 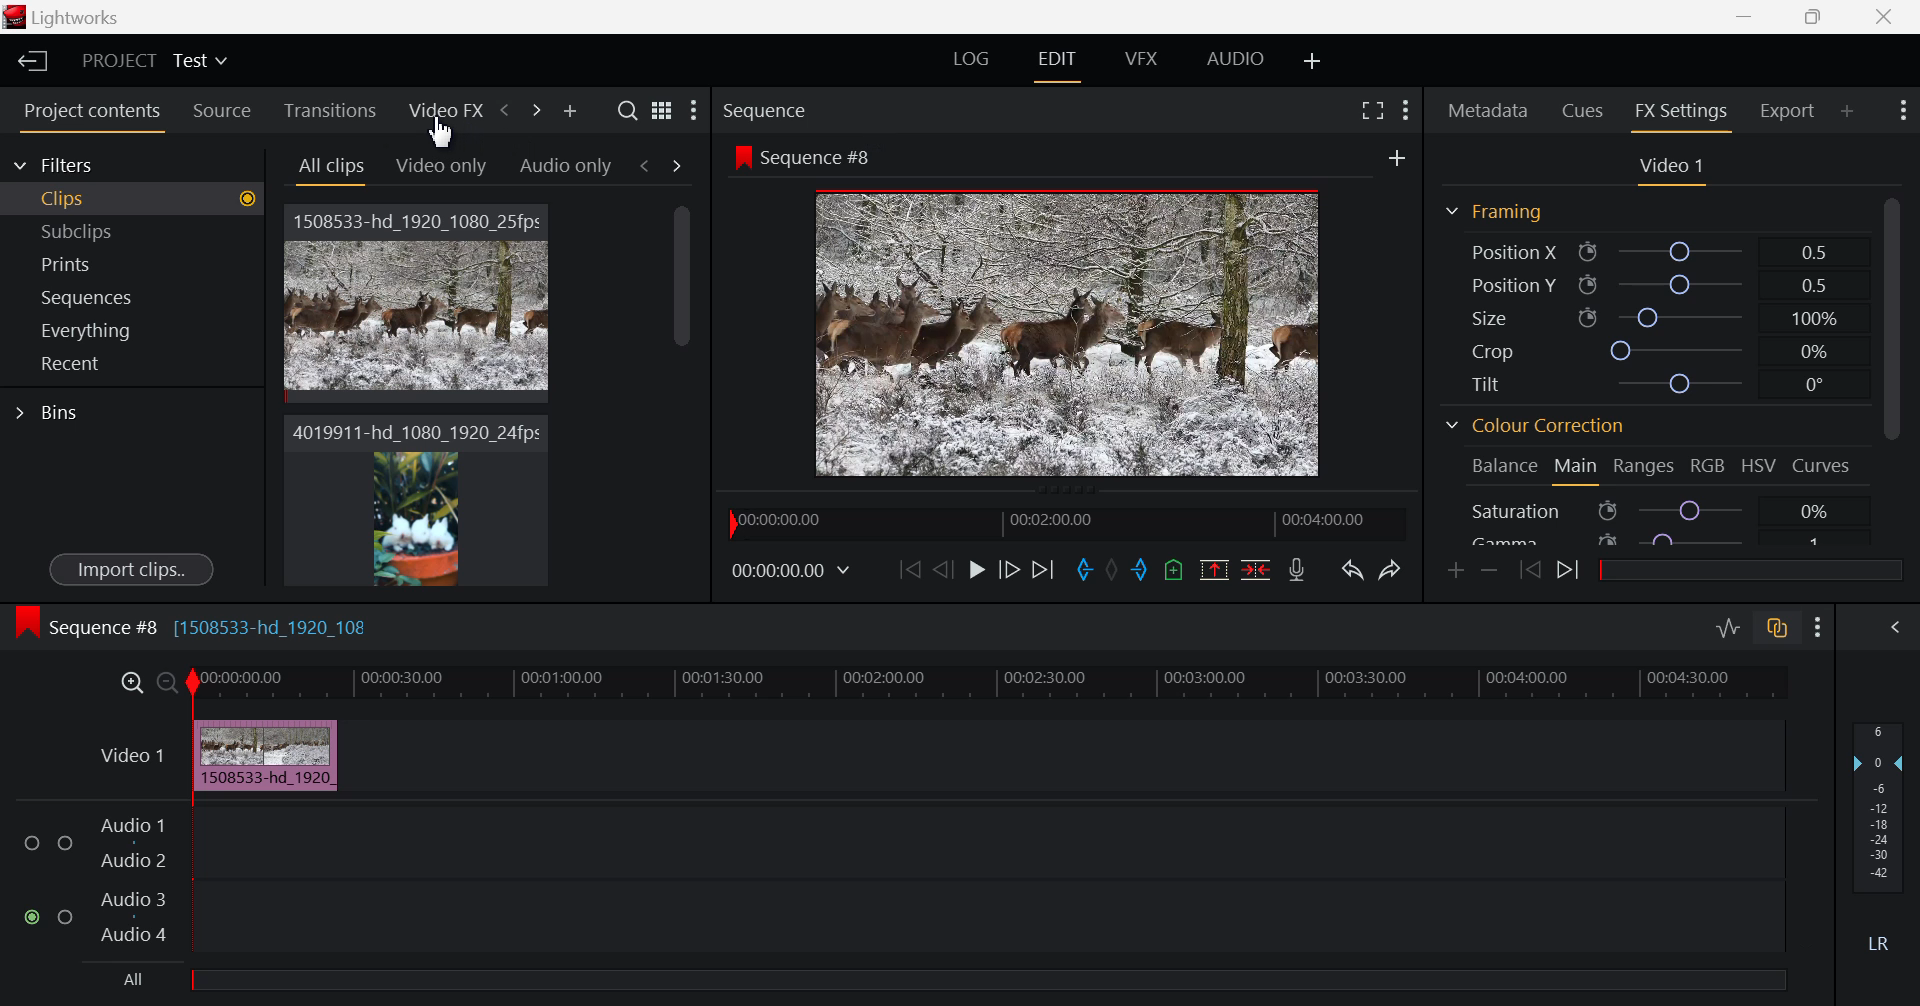 What do you see at coordinates (1574, 471) in the screenshot?
I see `Main Tab Open` at bounding box center [1574, 471].